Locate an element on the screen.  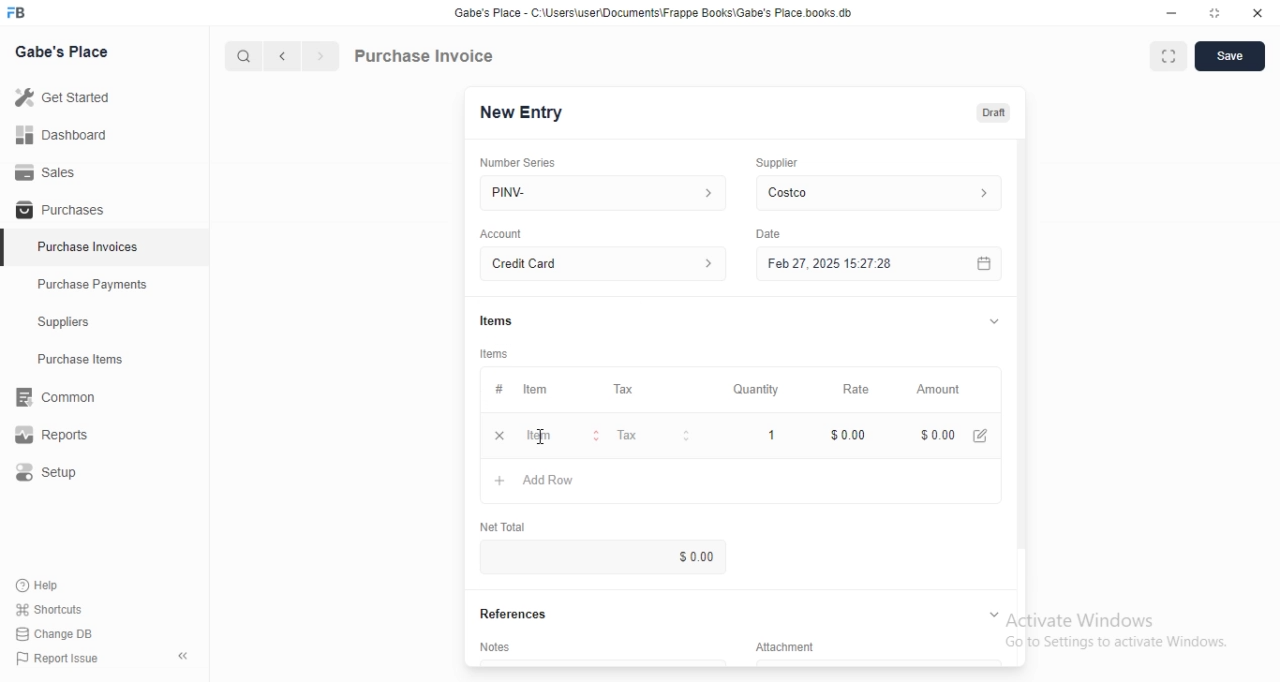
Purchase Items is located at coordinates (105, 359).